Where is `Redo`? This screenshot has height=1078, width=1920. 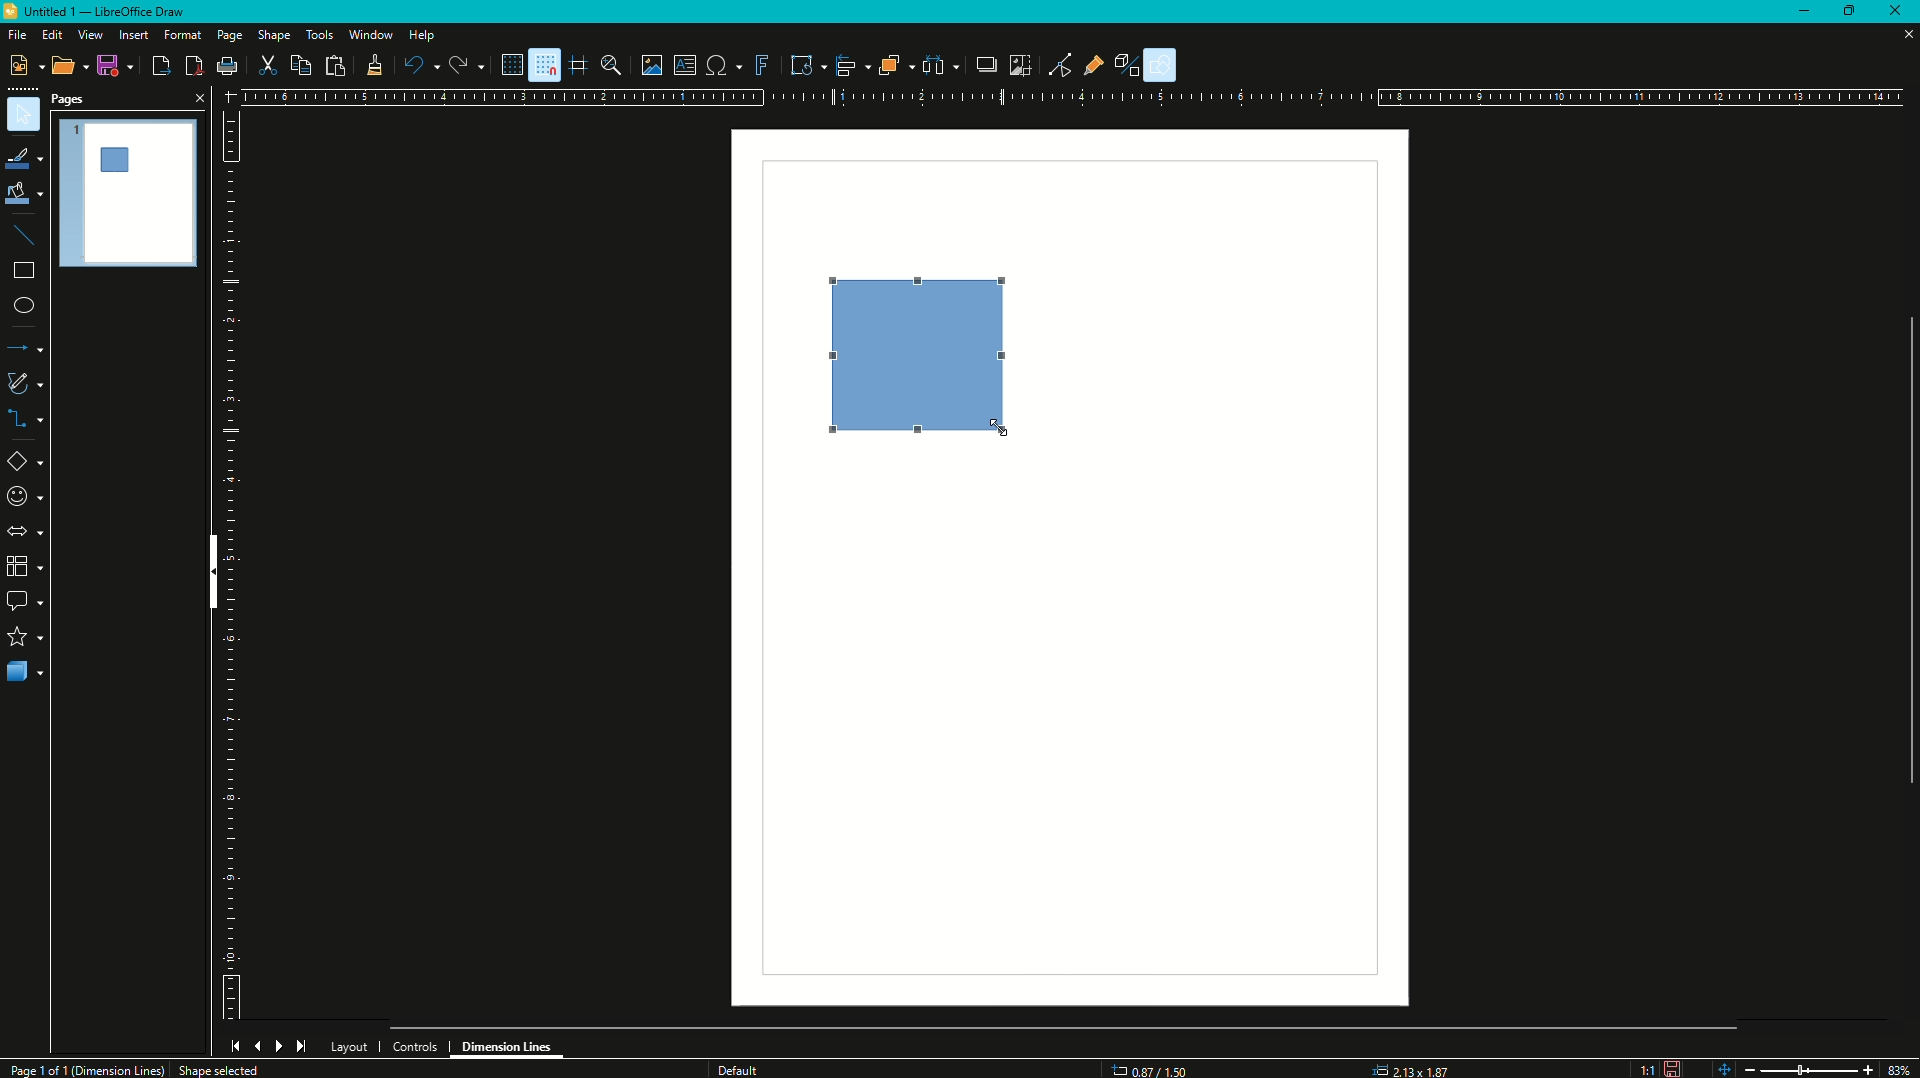
Redo is located at coordinates (465, 66).